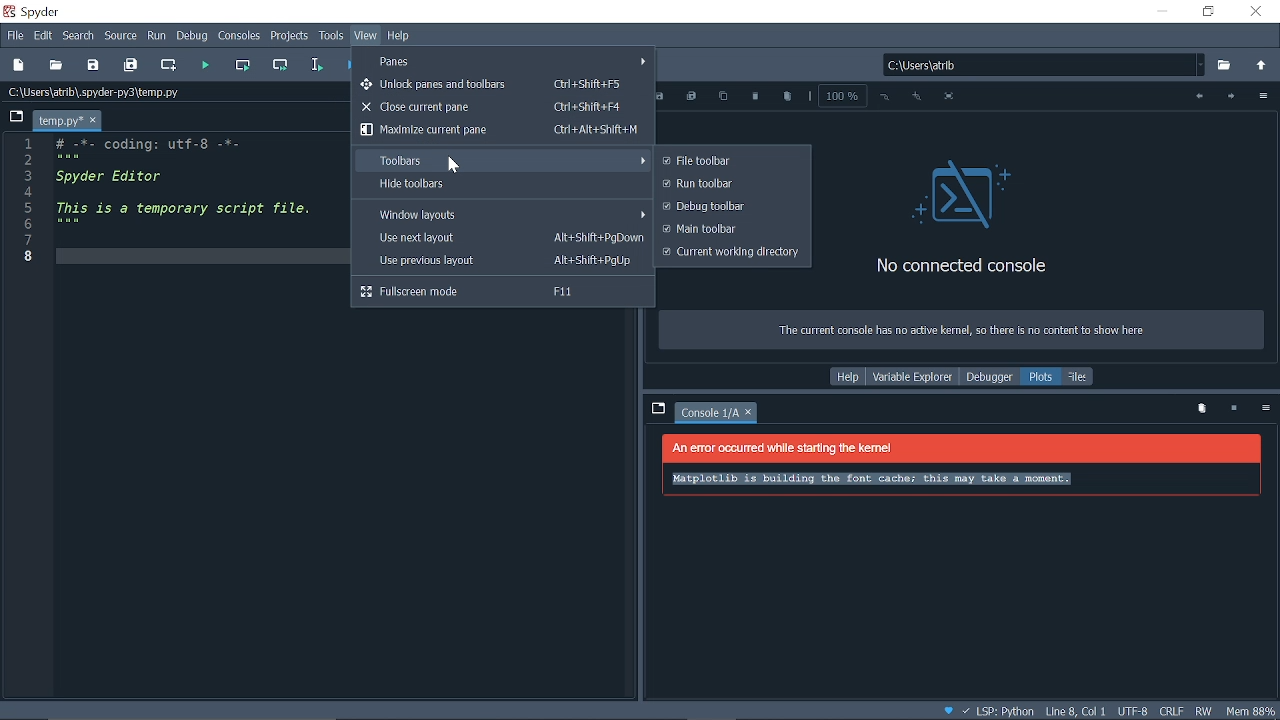 This screenshot has width=1280, height=720. What do you see at coordinates (952, 99) in the screenshot?
I see `Fit to width` at bounding box center [952, 99].